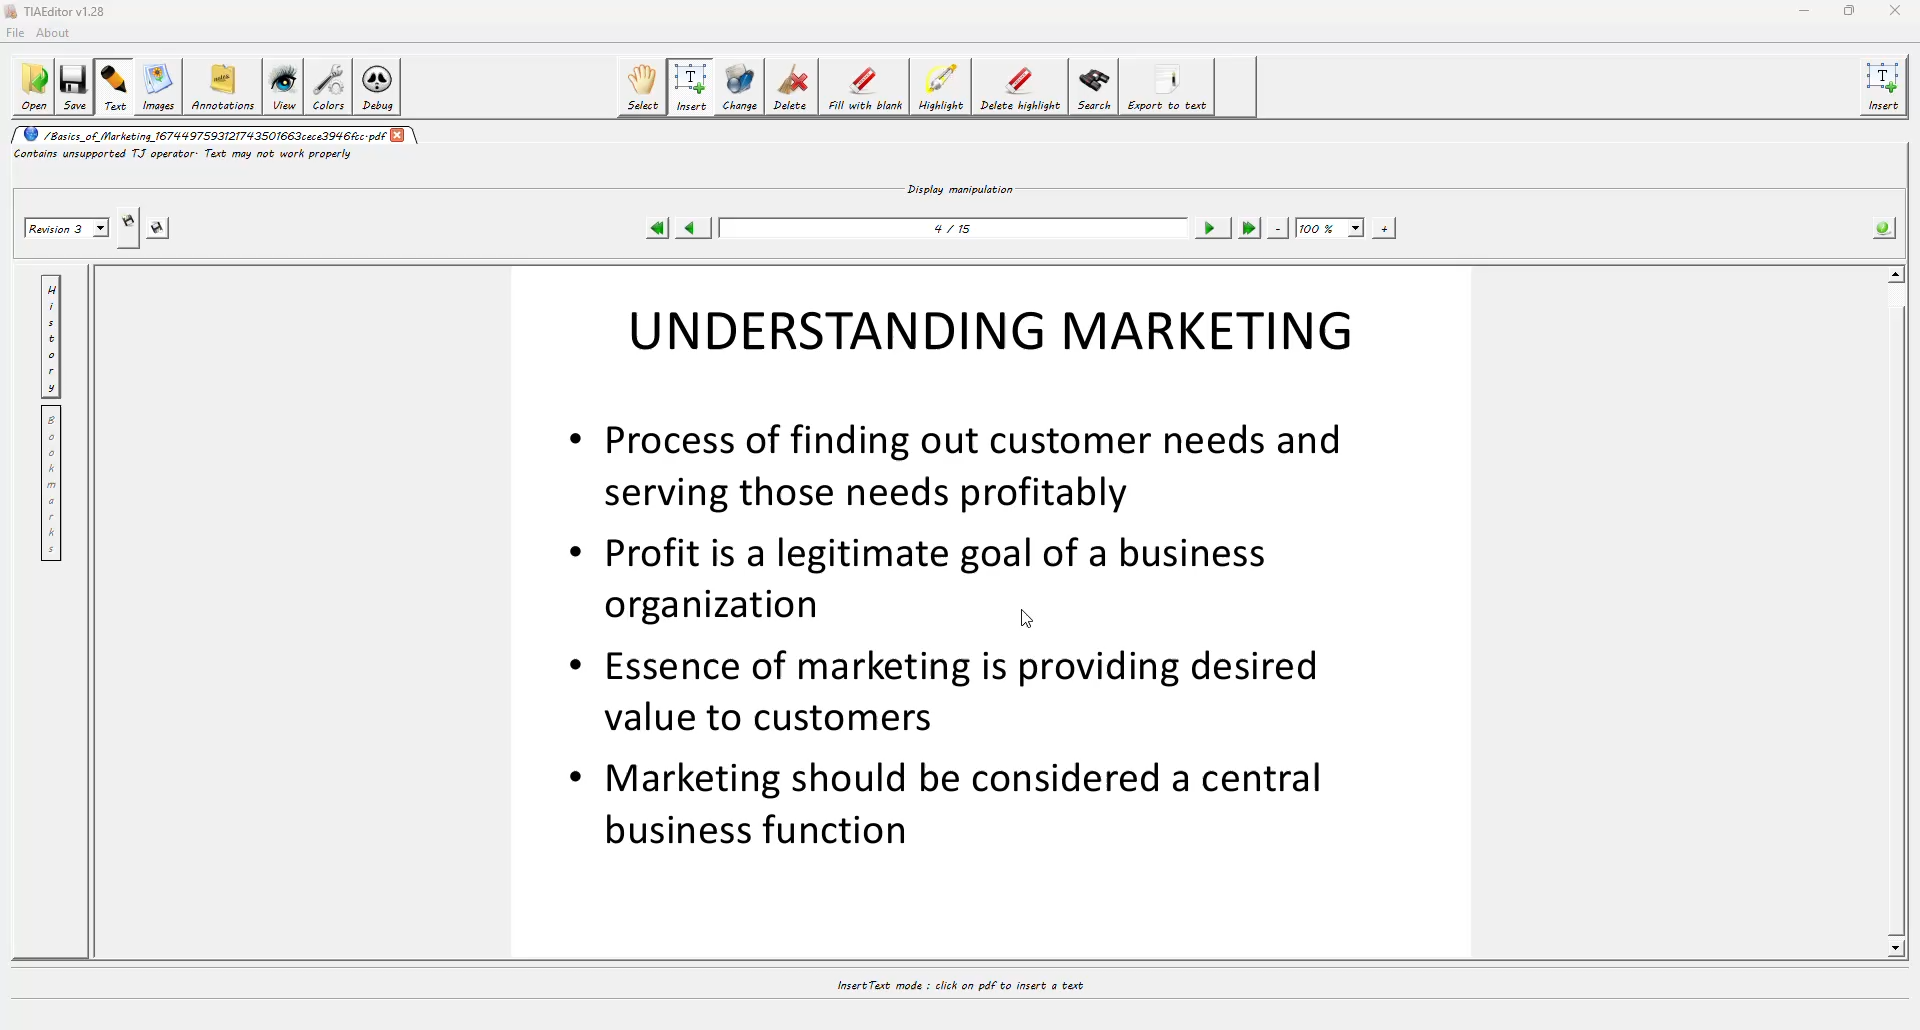 The image size is (1920, 1030). What do you see at coordinates (222, 88) in the screenshot?
I see `annotations` at bounding box center [222, 88].